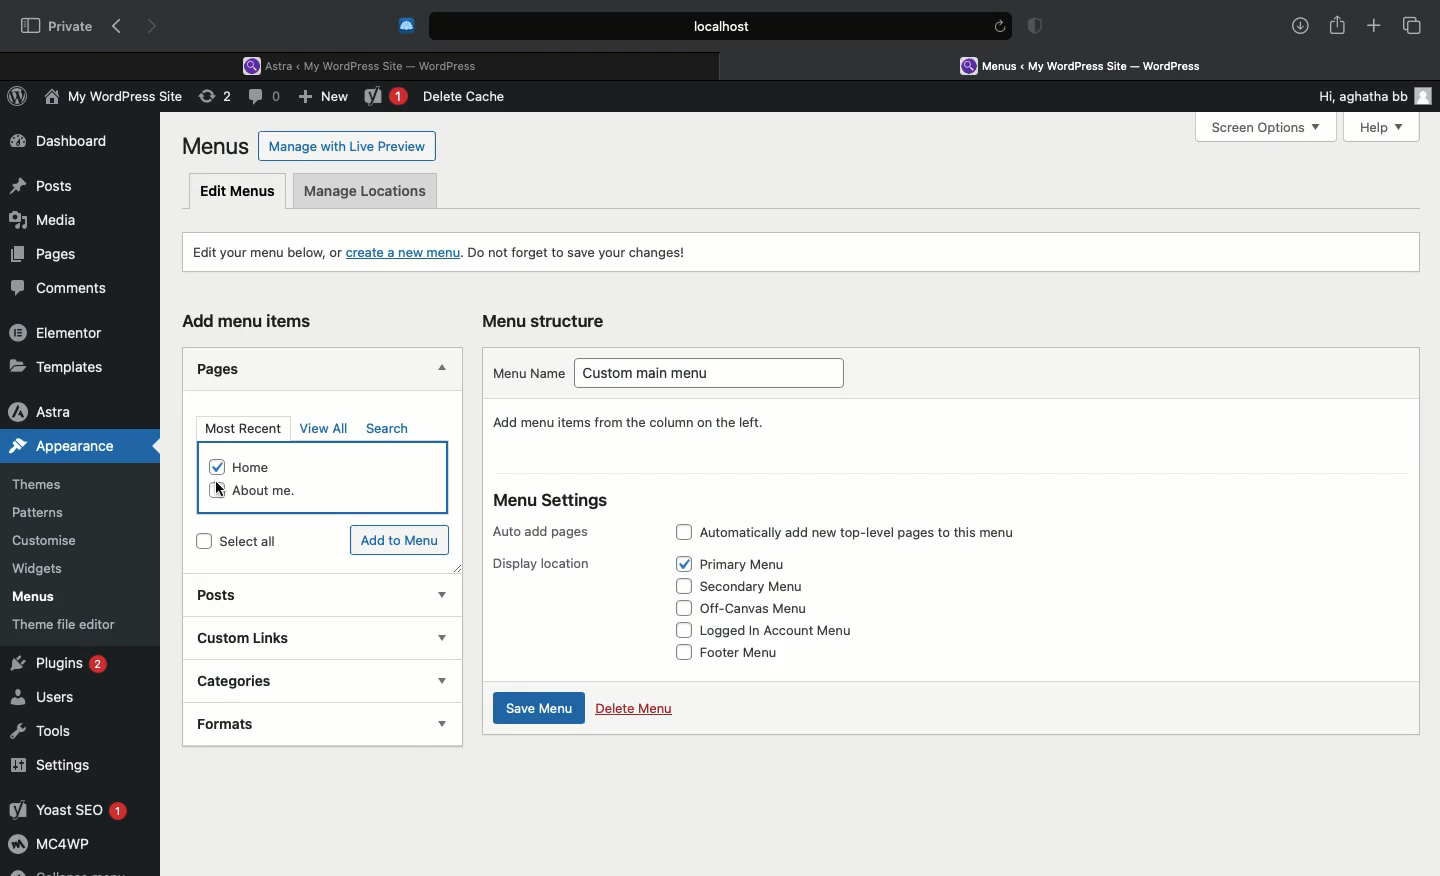 The image size is (1440, 876). I want to click on Add new tab, so click(1374, 29).